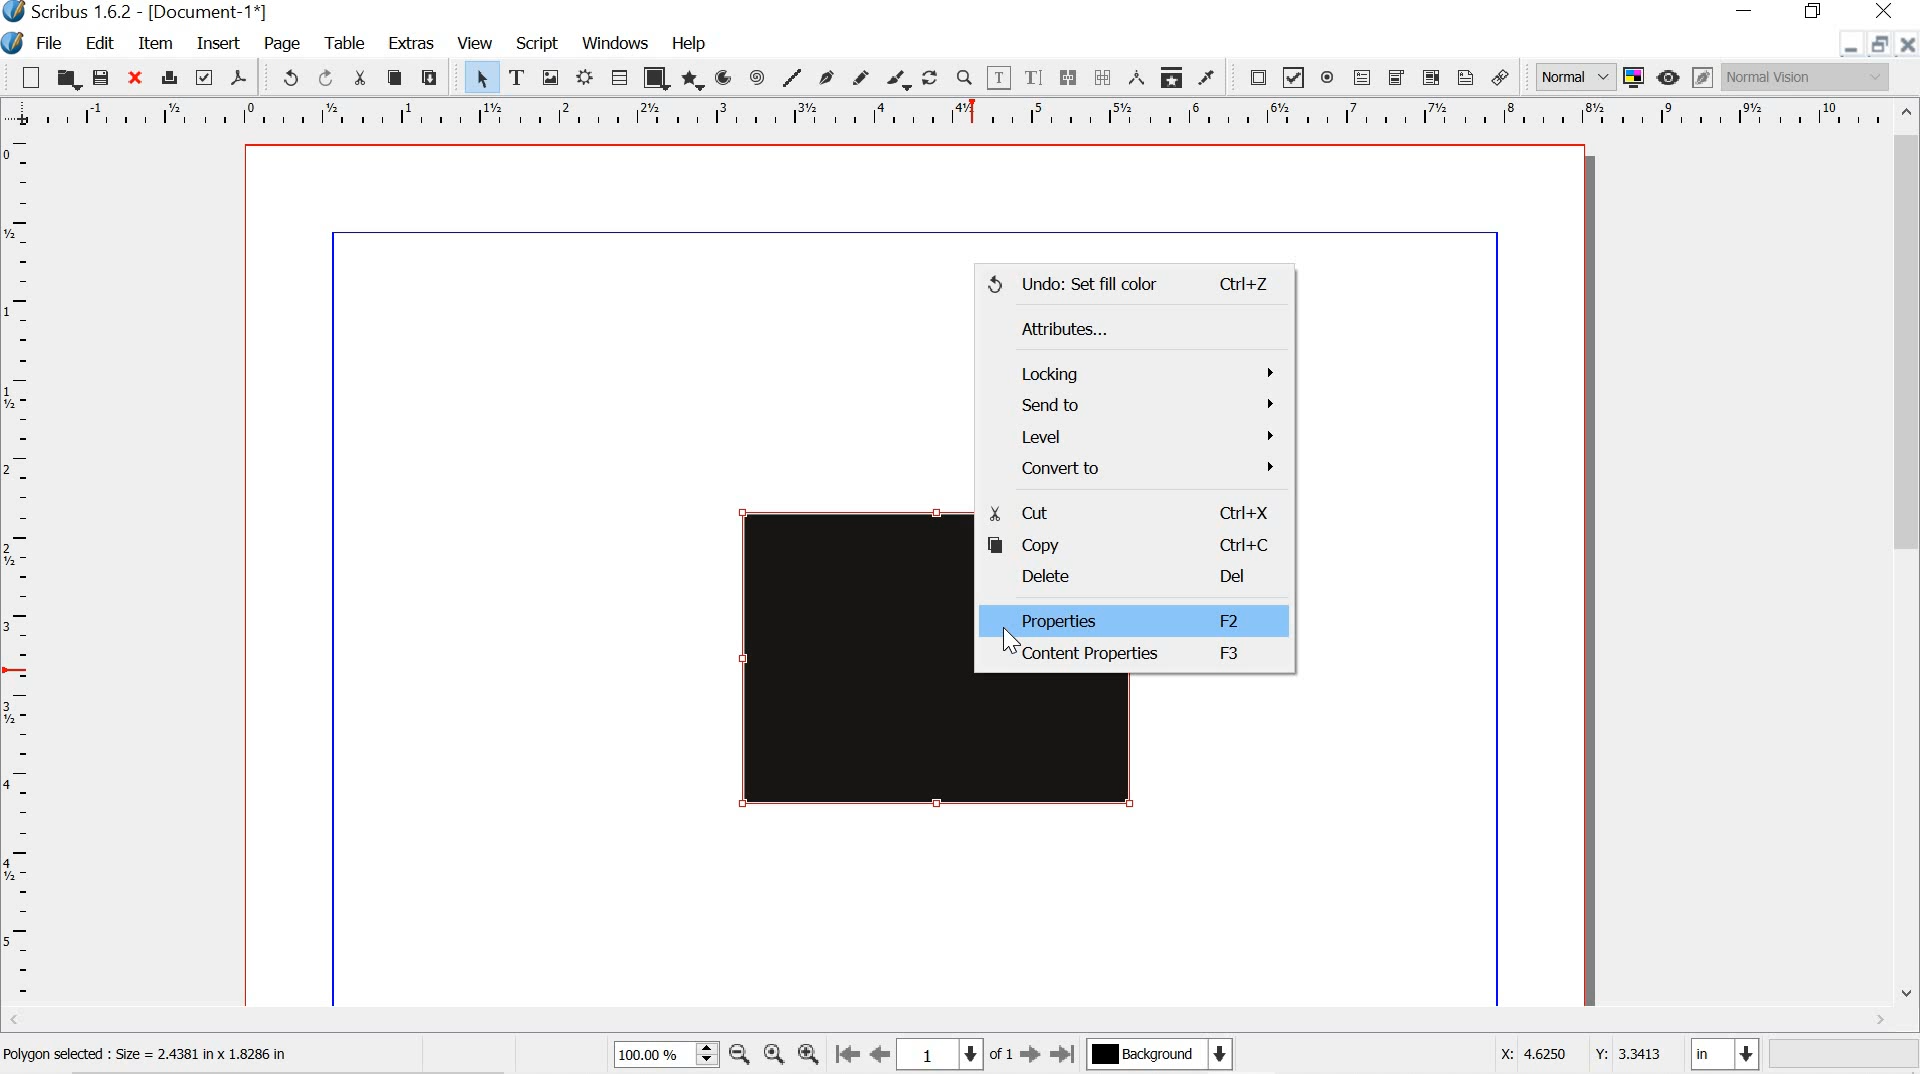 The image size is (1920, 1074). I want to click on locking, so click(1134, 370).